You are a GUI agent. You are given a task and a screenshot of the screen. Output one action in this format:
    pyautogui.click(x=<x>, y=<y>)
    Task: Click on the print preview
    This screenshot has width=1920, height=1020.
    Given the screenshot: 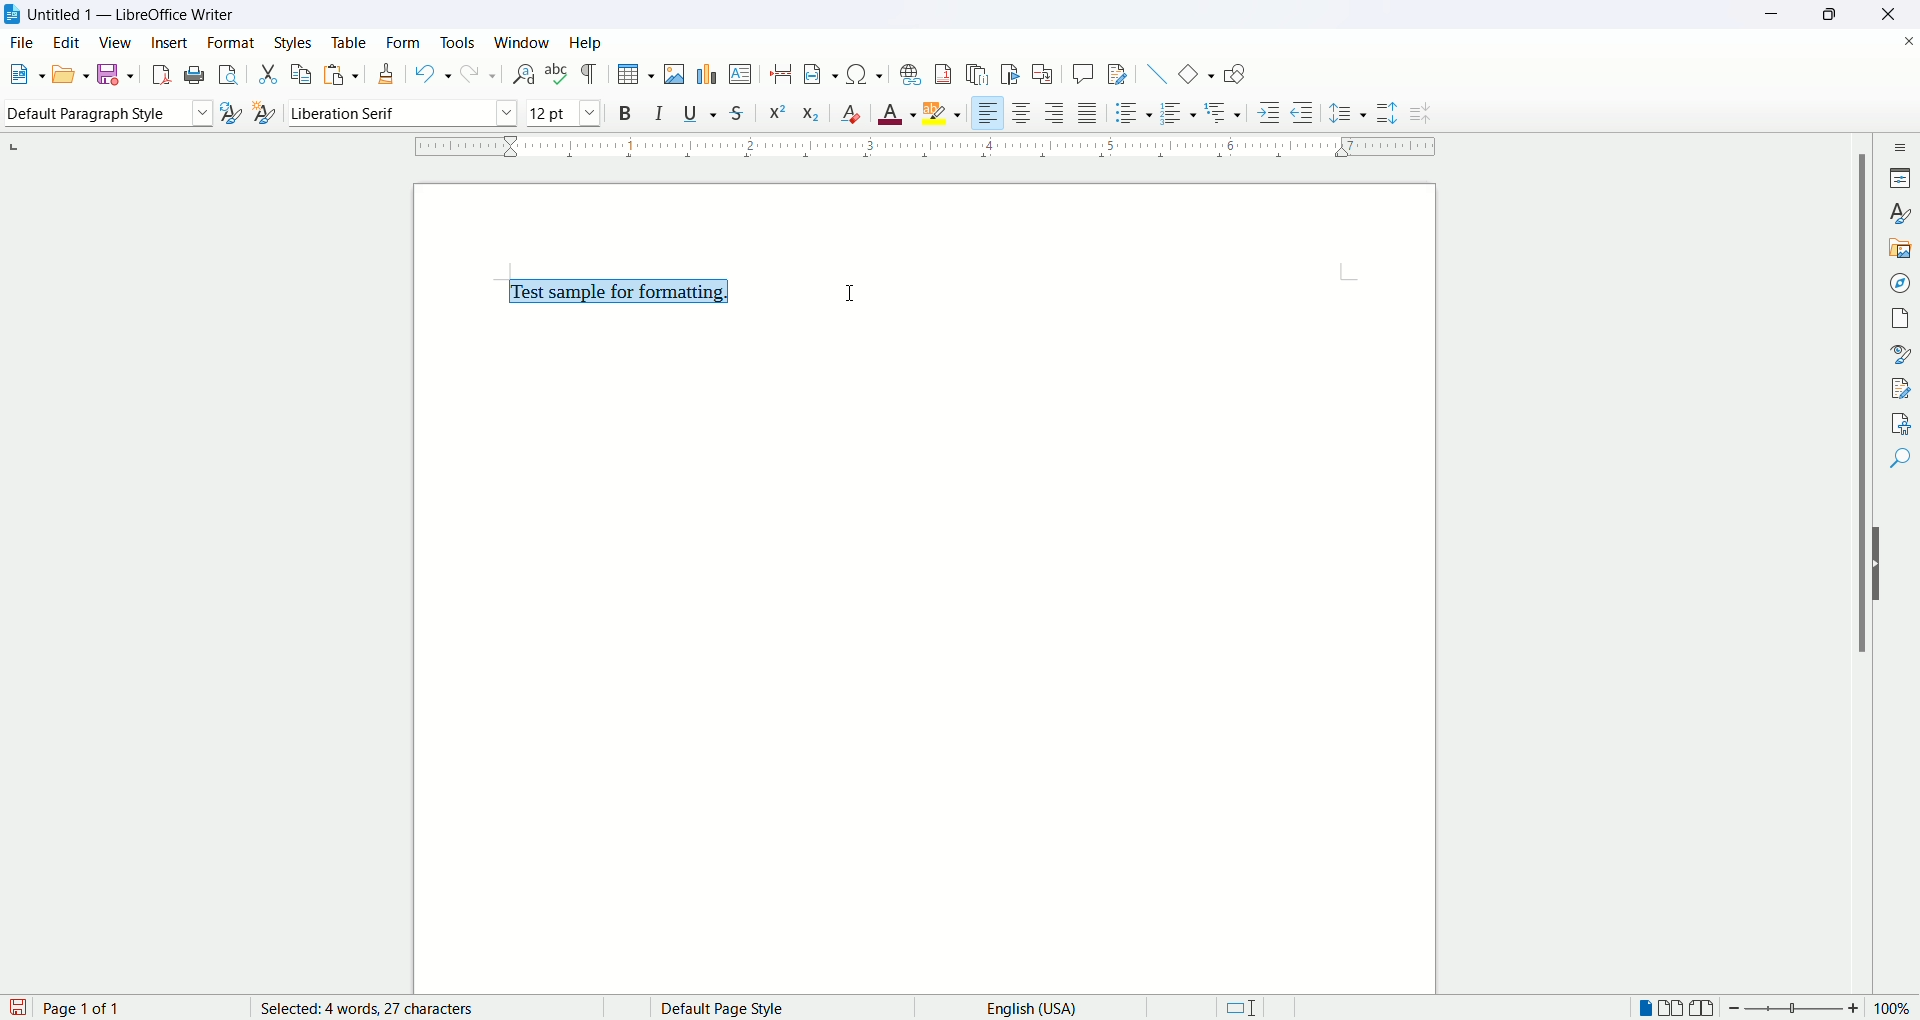 What is the action you would take?
    pyautogui.click(x=229, y=74)
    